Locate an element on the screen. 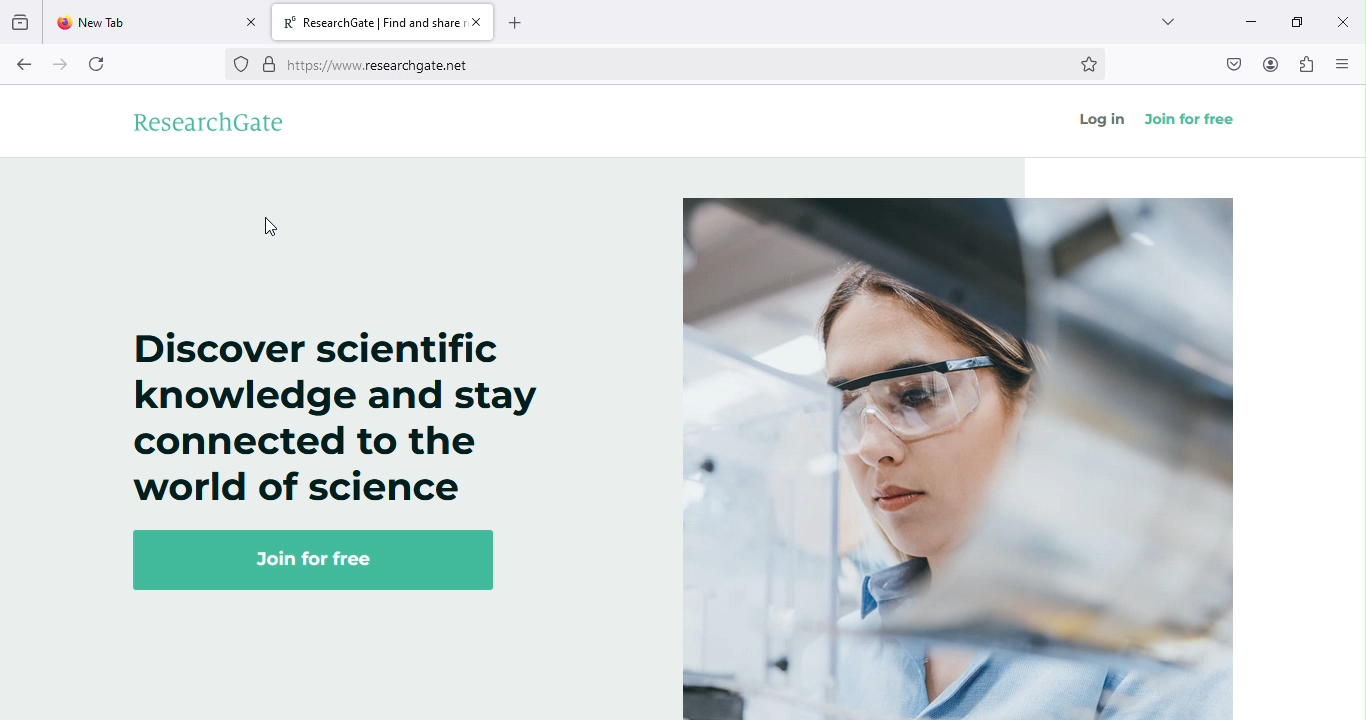  Discover scientific knowledge and stay connected to the world of science is located at coordinates (335, 416).